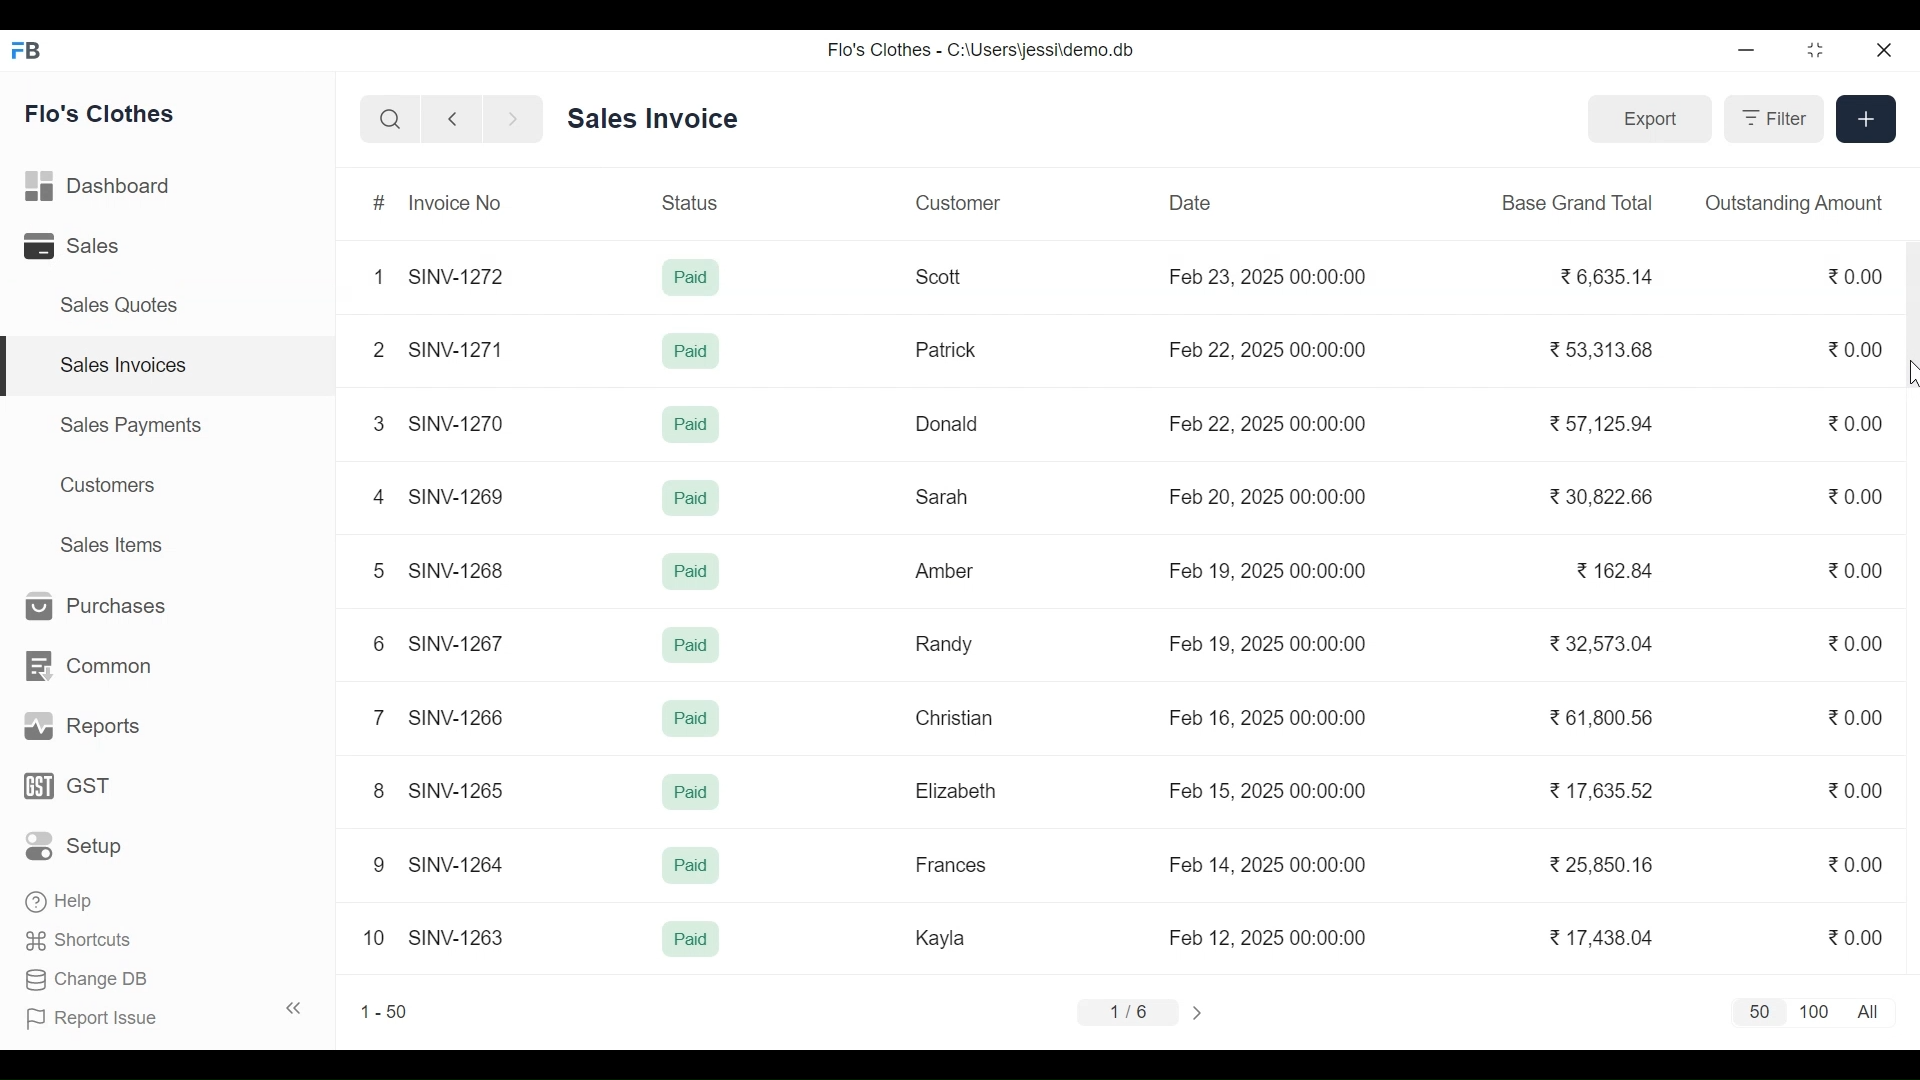 The image size is (1920, 1080). I want to click on Setup, so click(80, 845).